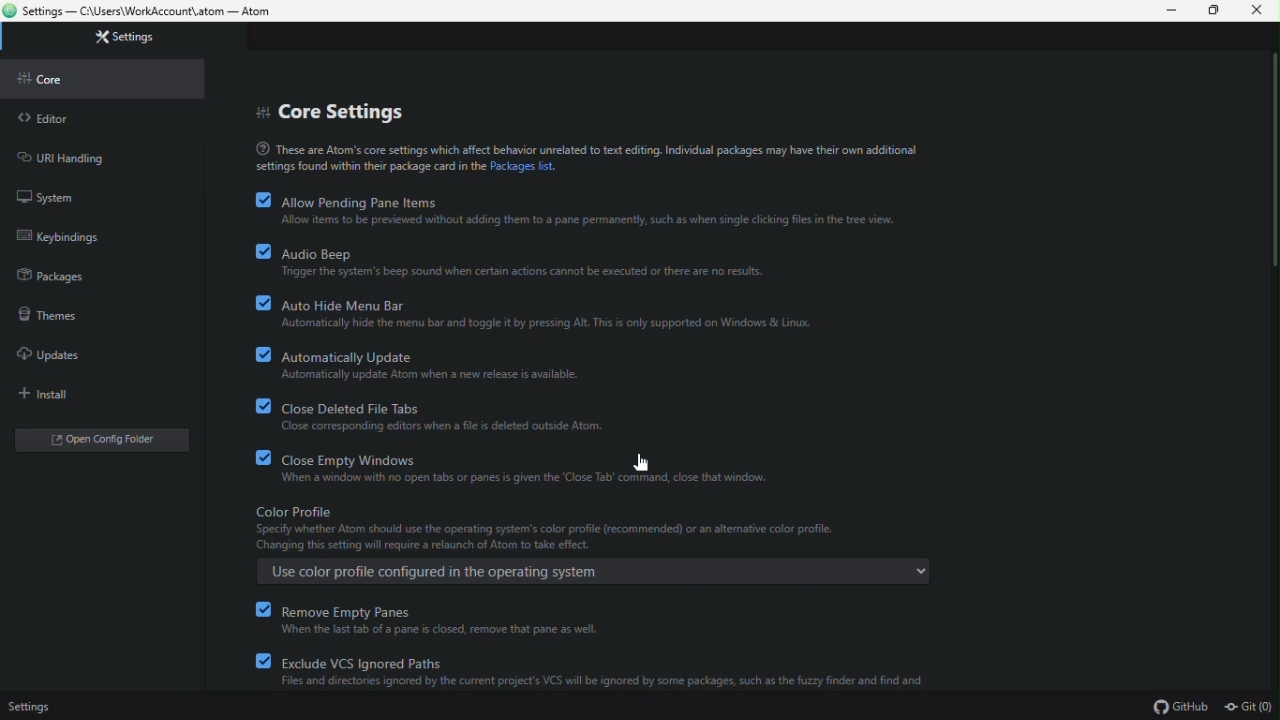 The height and width of the screenshot is (720, 1280). Describe the element at coordinates (97, 155) in the screenshot. I see `URL handling` at that location.